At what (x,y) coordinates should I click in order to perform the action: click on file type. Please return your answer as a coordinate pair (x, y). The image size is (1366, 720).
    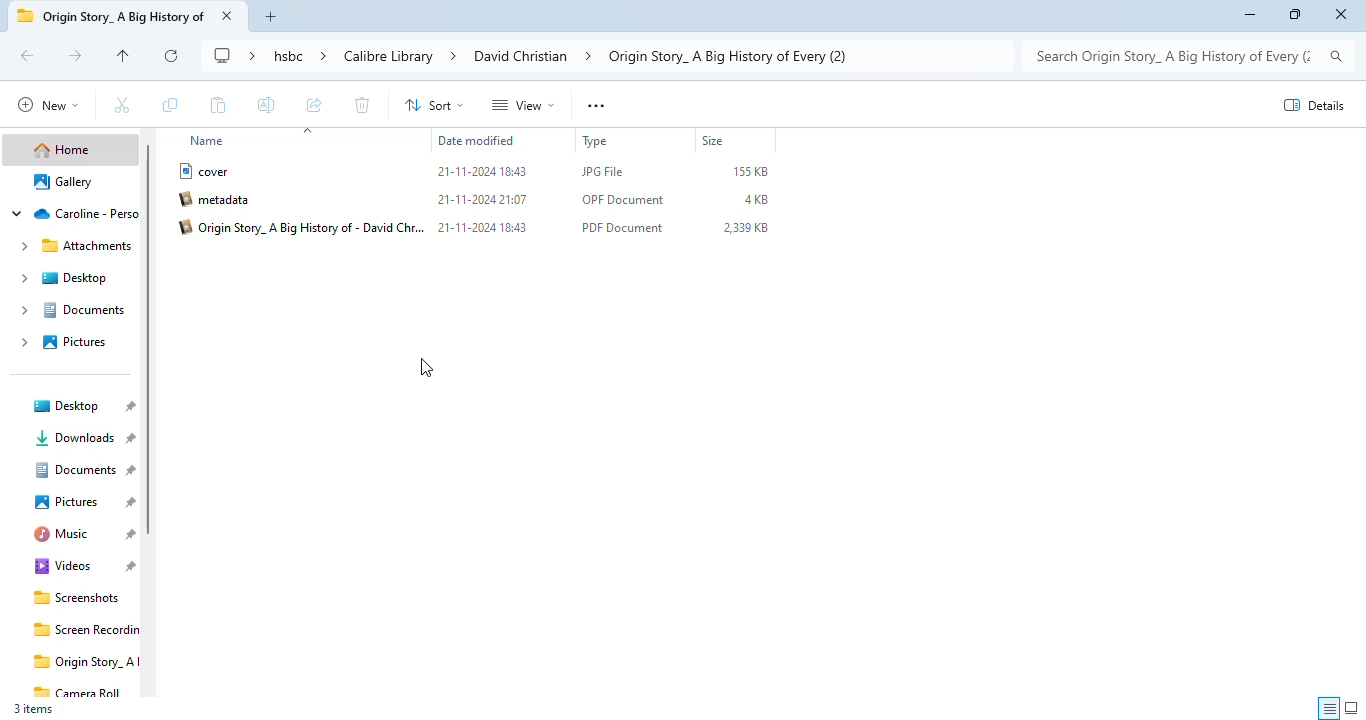
    Looking at the image, I should click on (609, 172).